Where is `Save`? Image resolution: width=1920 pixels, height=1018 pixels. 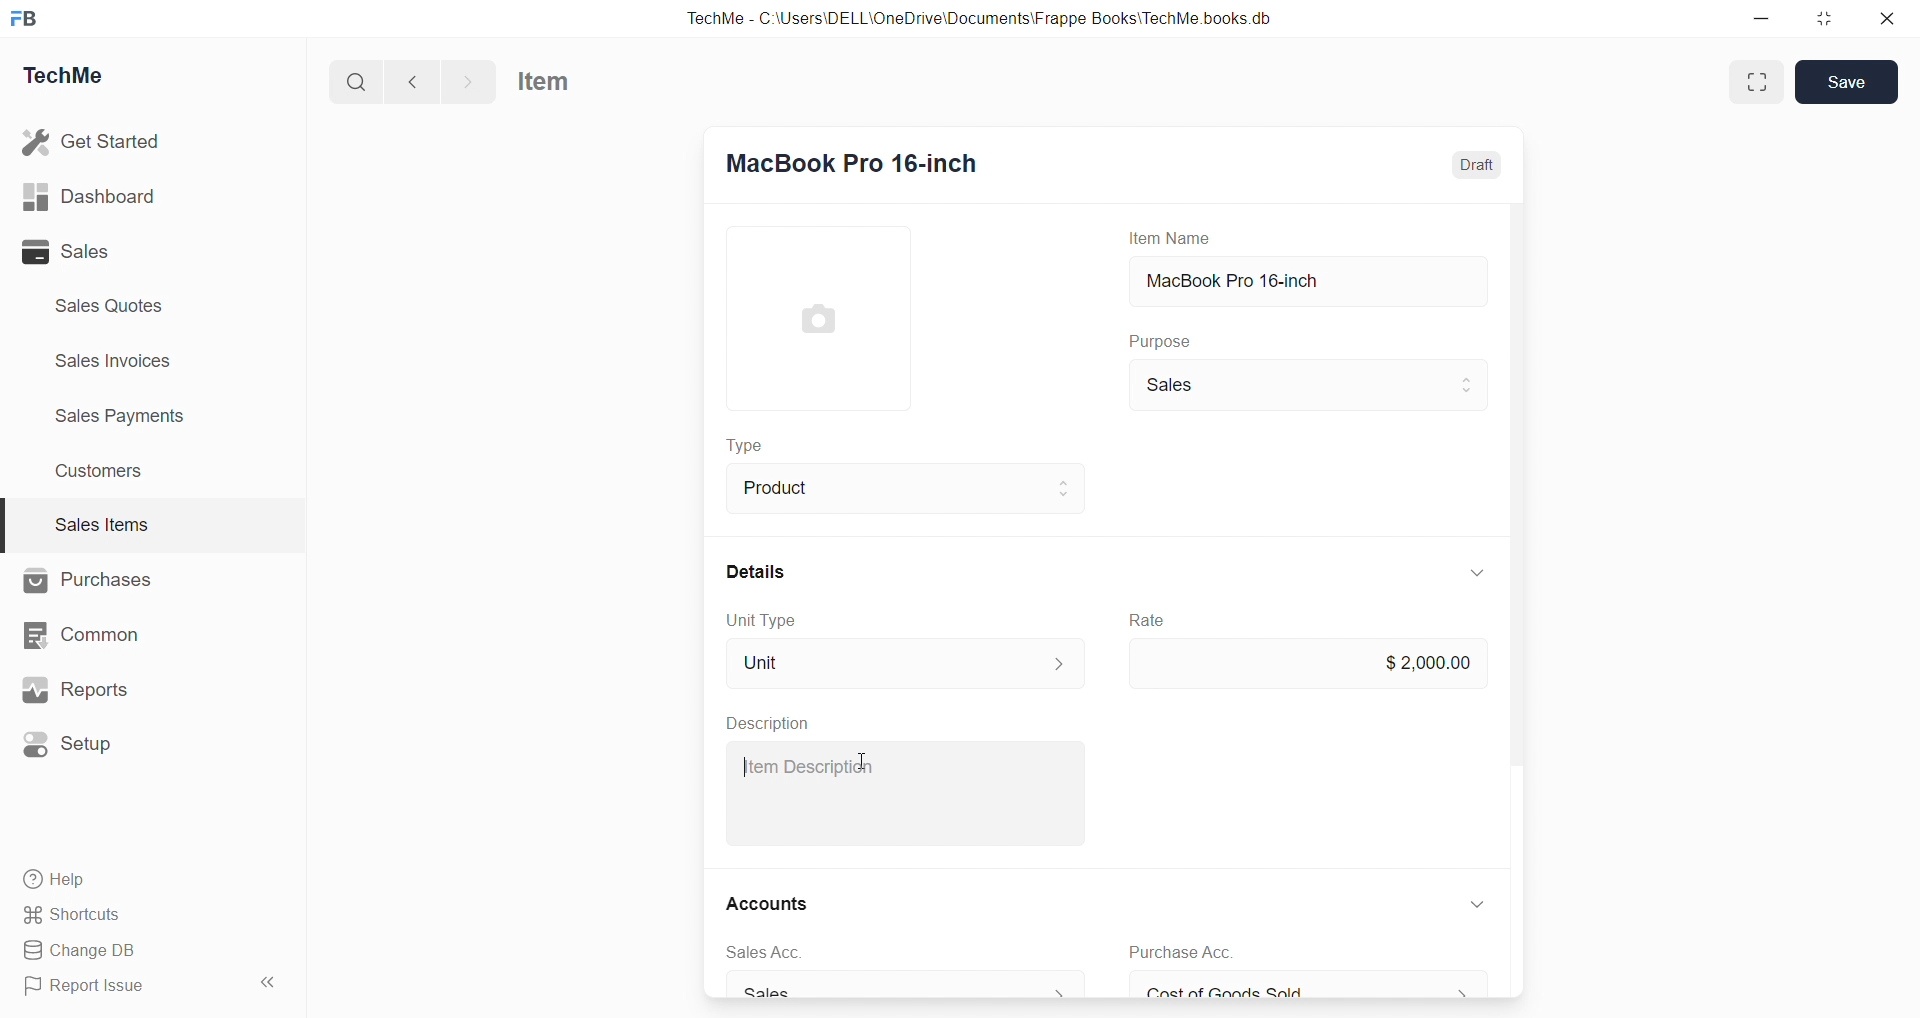
Save is located at coordinates (1851, 82).